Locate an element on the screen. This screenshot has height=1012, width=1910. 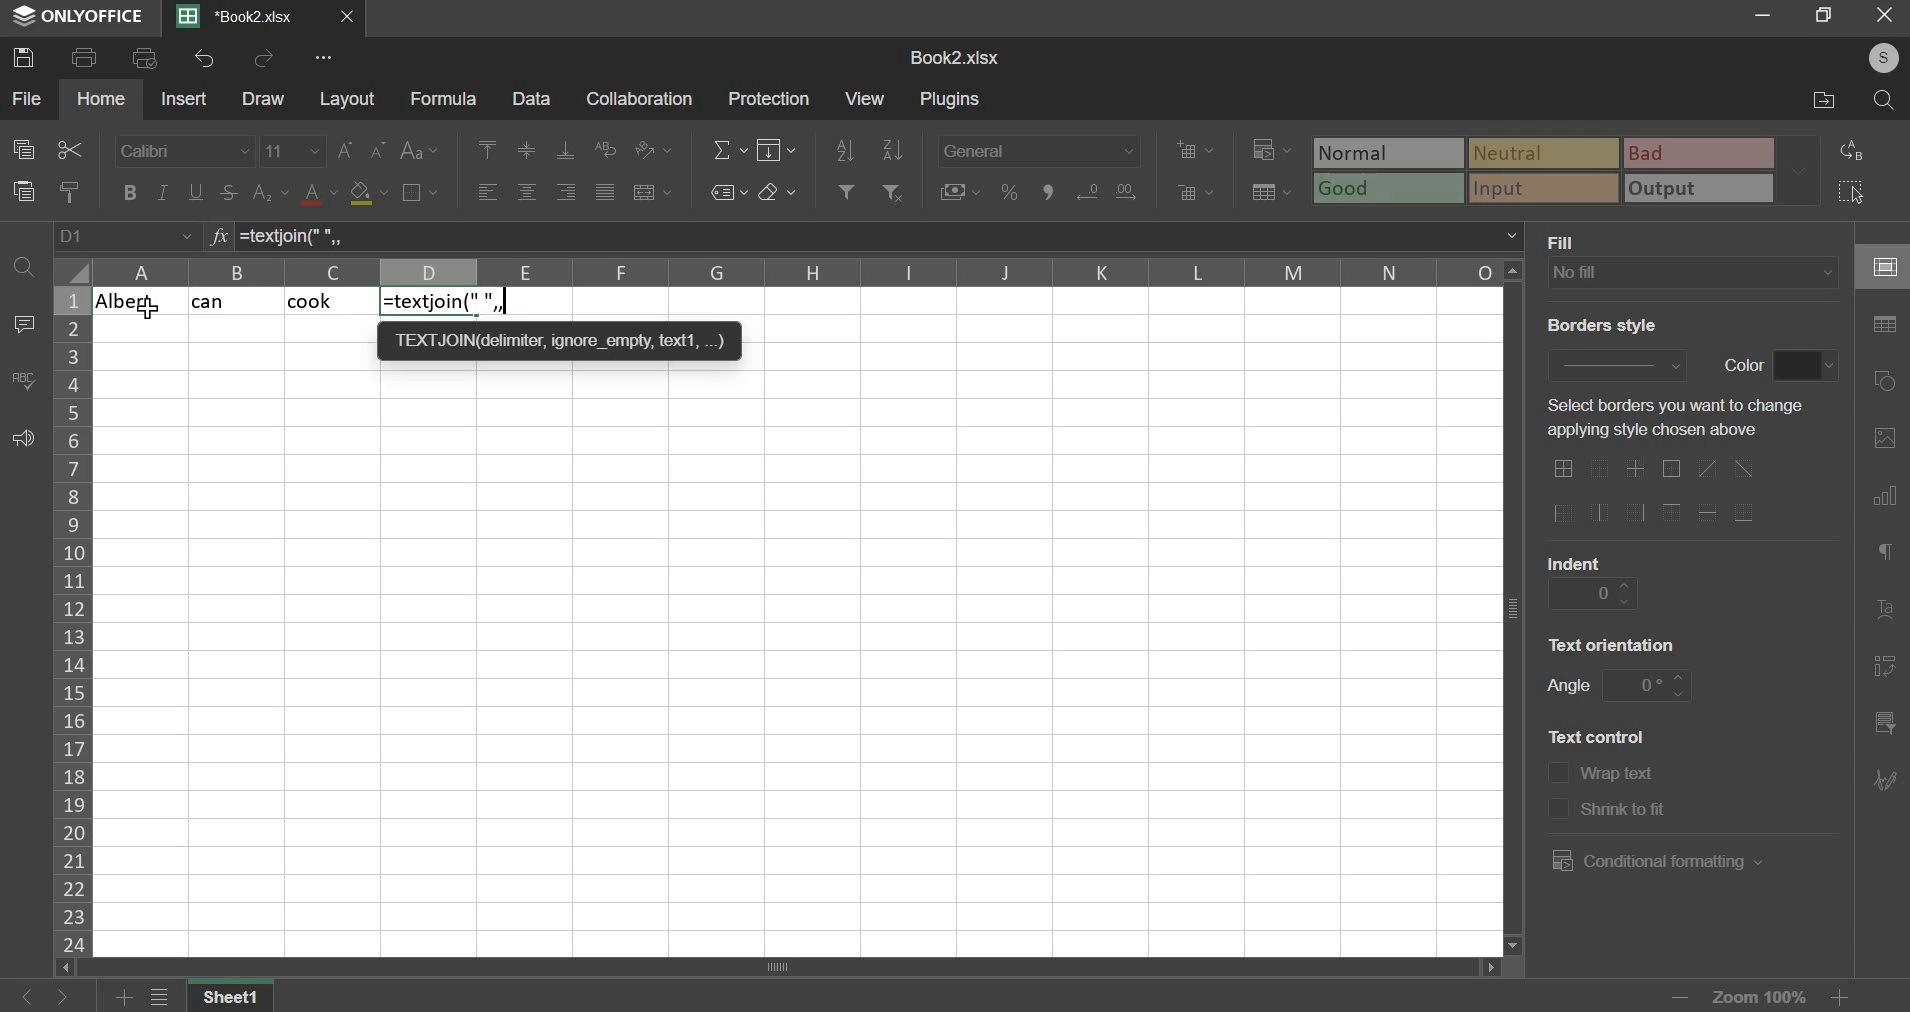
sheet name is located at coordinates (237, 998).